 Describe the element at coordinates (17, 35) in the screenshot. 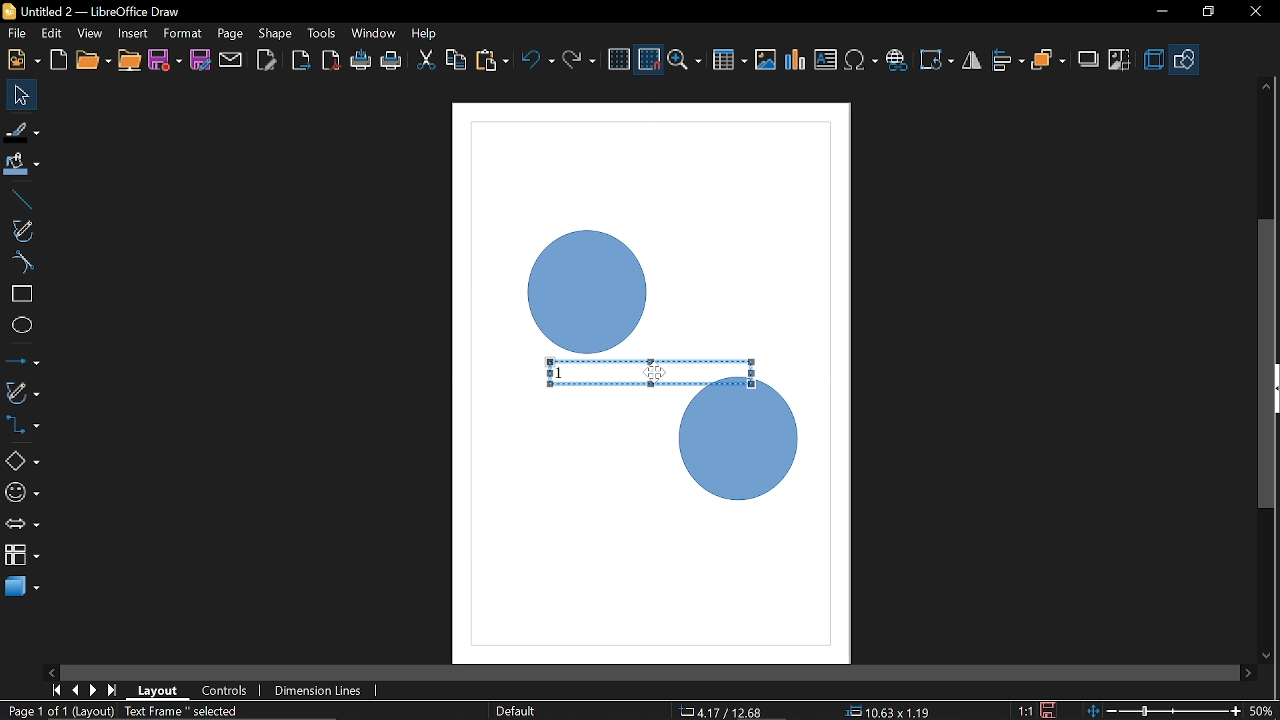

I see `file` at that location.